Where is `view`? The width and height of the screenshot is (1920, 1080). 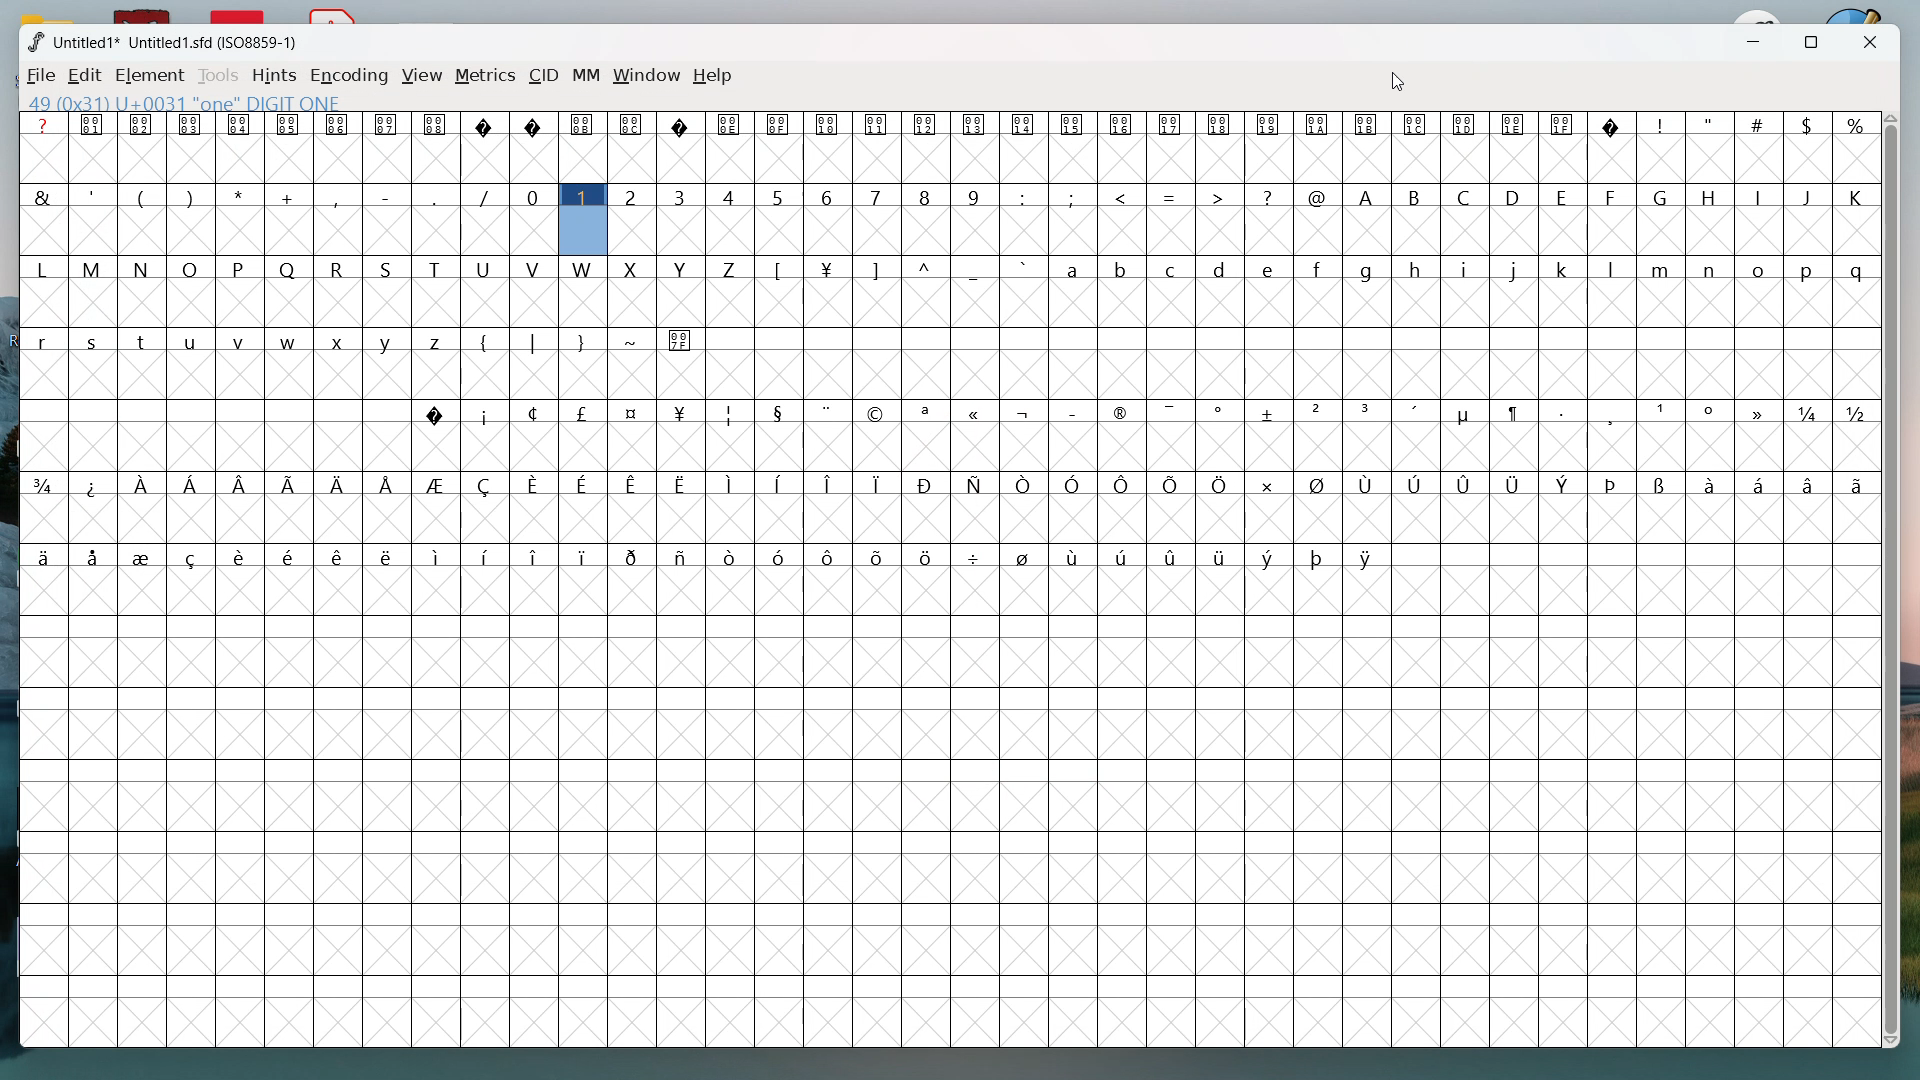
view is located at coordinates (422, 77).